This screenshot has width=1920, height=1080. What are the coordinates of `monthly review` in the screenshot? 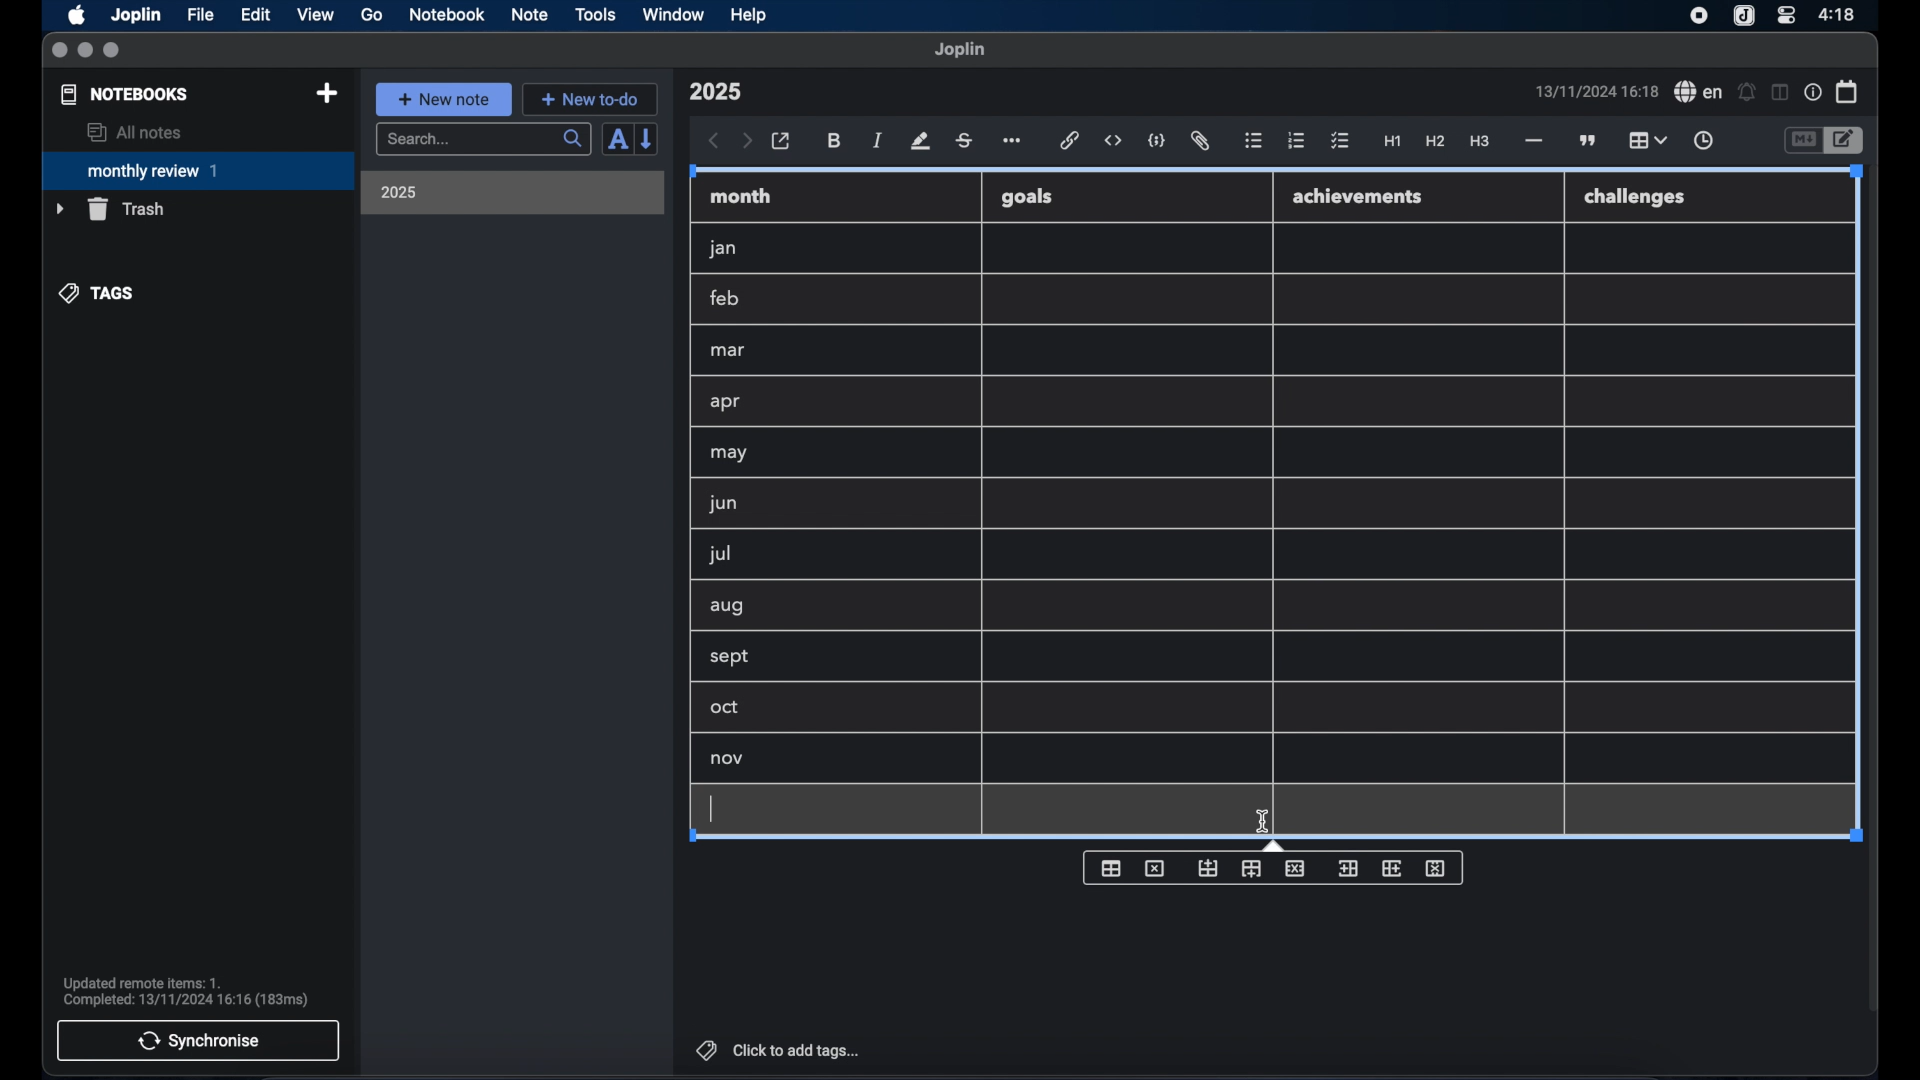 It's located at (198, 169).